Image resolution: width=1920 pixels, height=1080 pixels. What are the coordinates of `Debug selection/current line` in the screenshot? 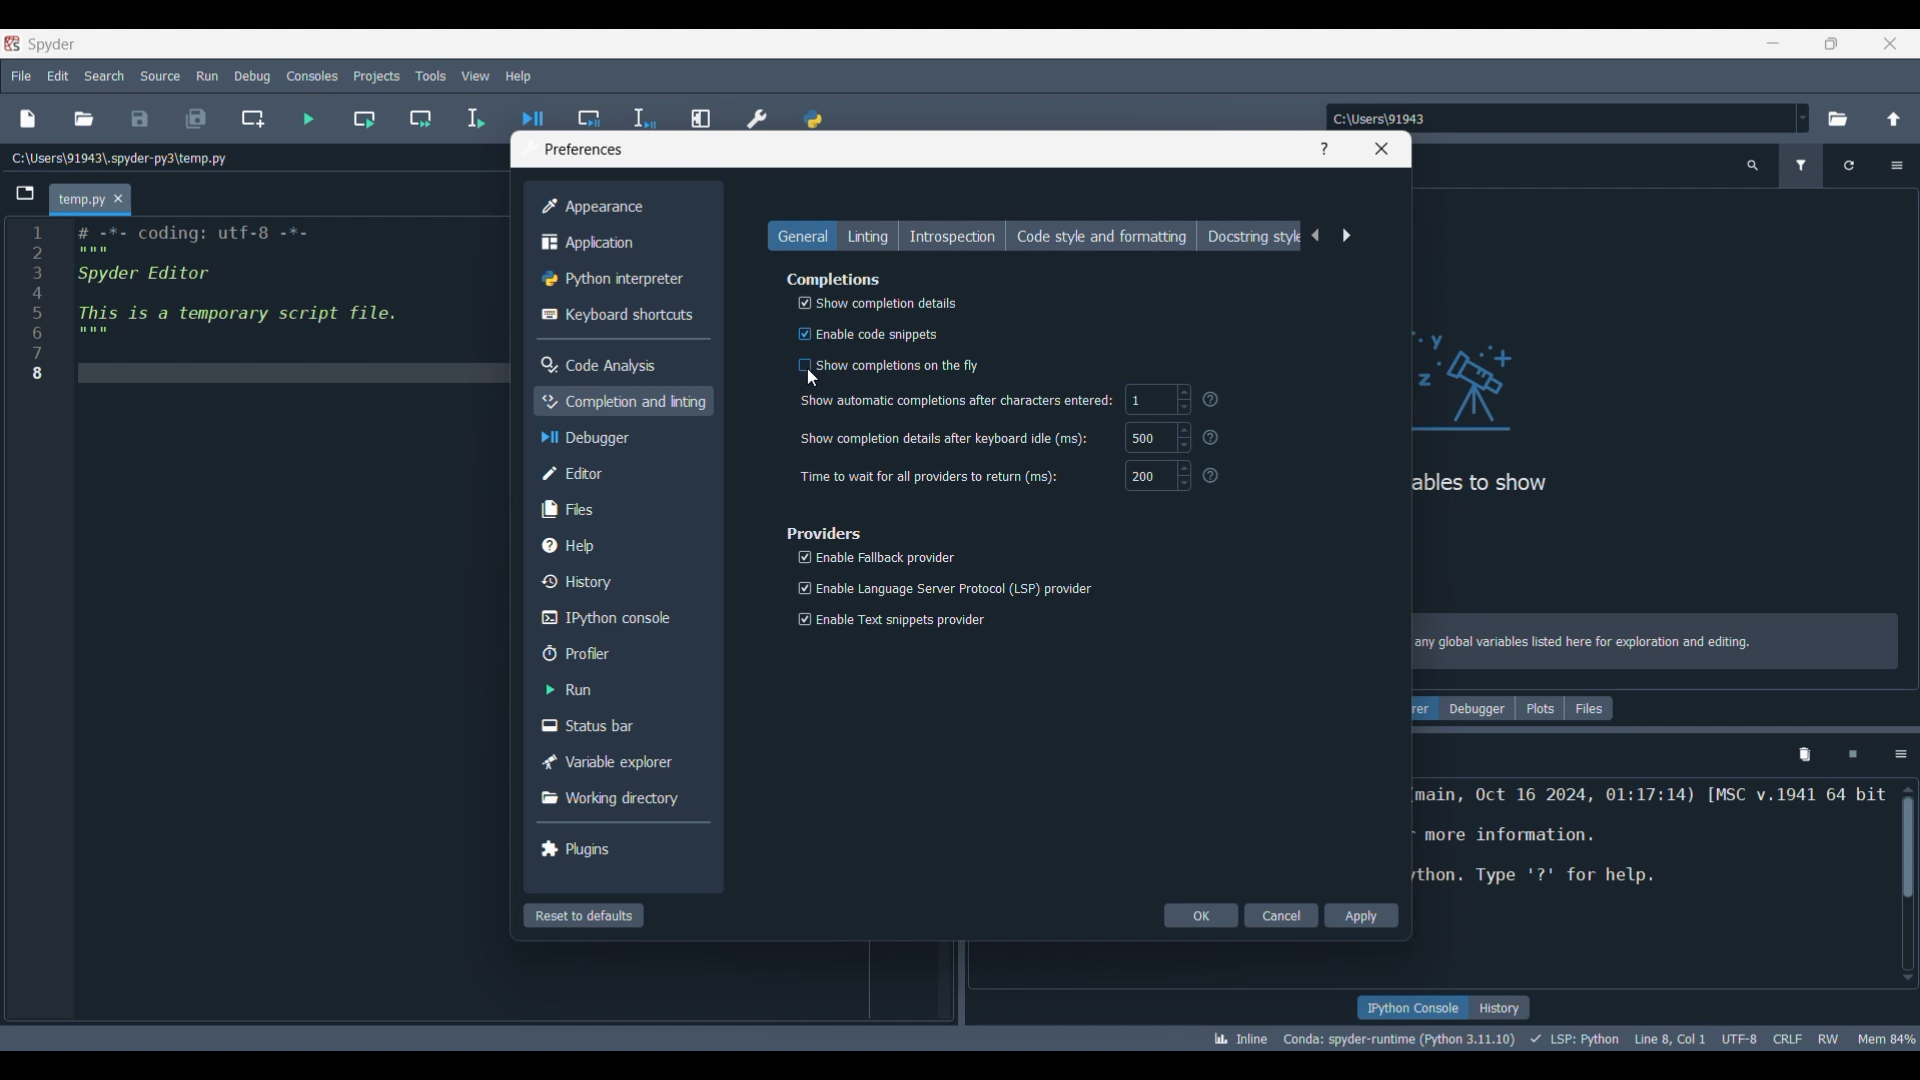 It's located at (643, 113).